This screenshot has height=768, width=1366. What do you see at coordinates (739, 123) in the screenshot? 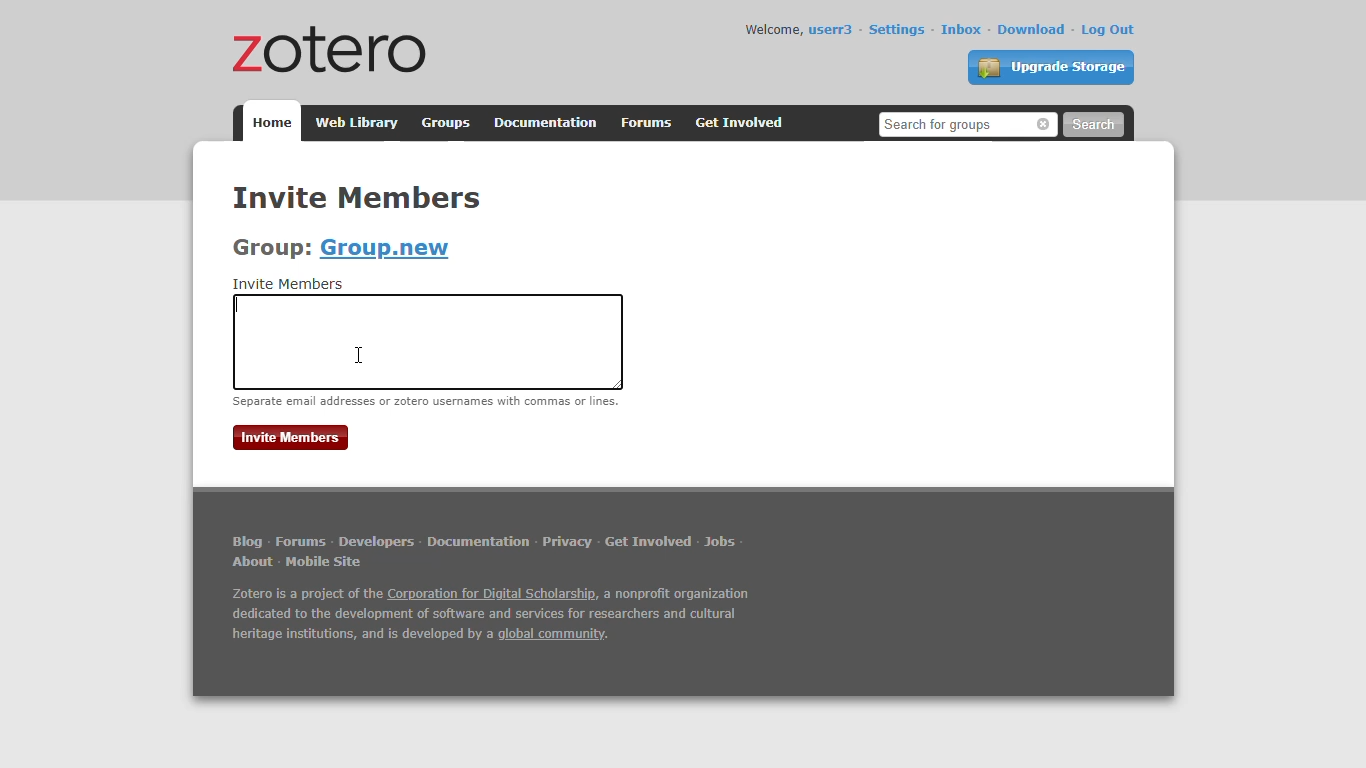
I see `get involved` at bounding box center [739, 123].